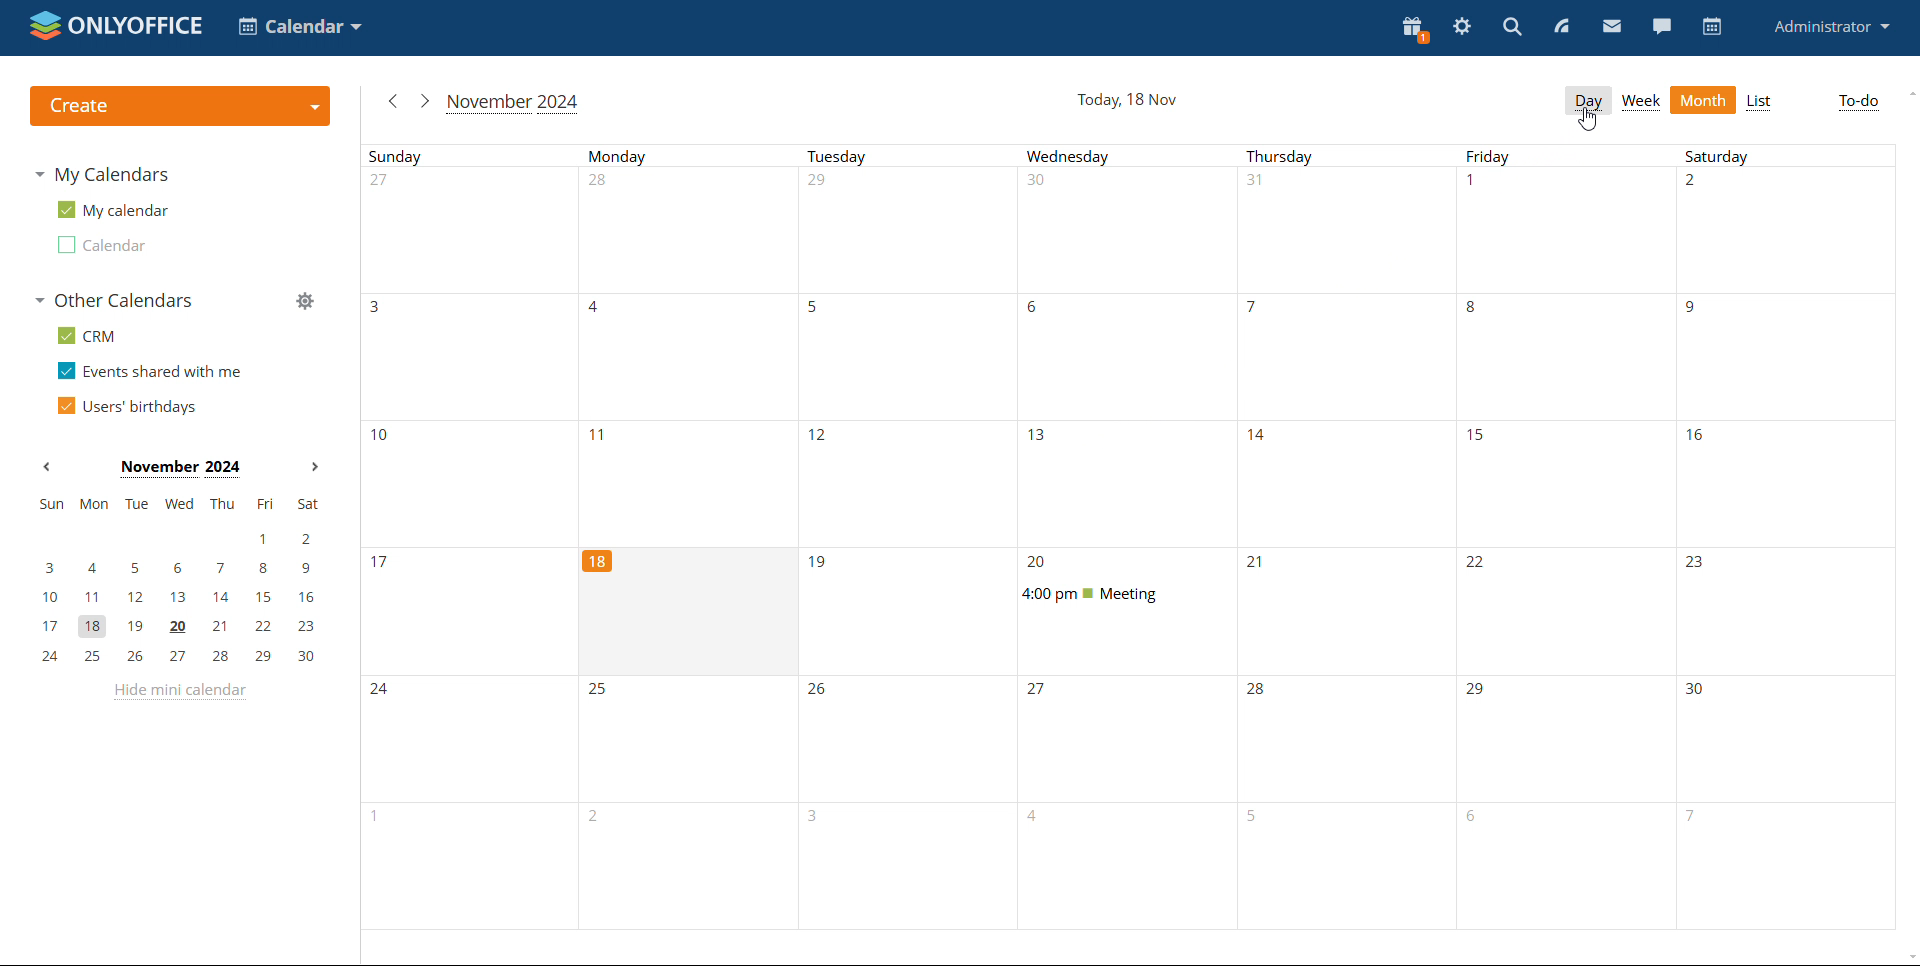  I want to click on select application, so click(302, 26).